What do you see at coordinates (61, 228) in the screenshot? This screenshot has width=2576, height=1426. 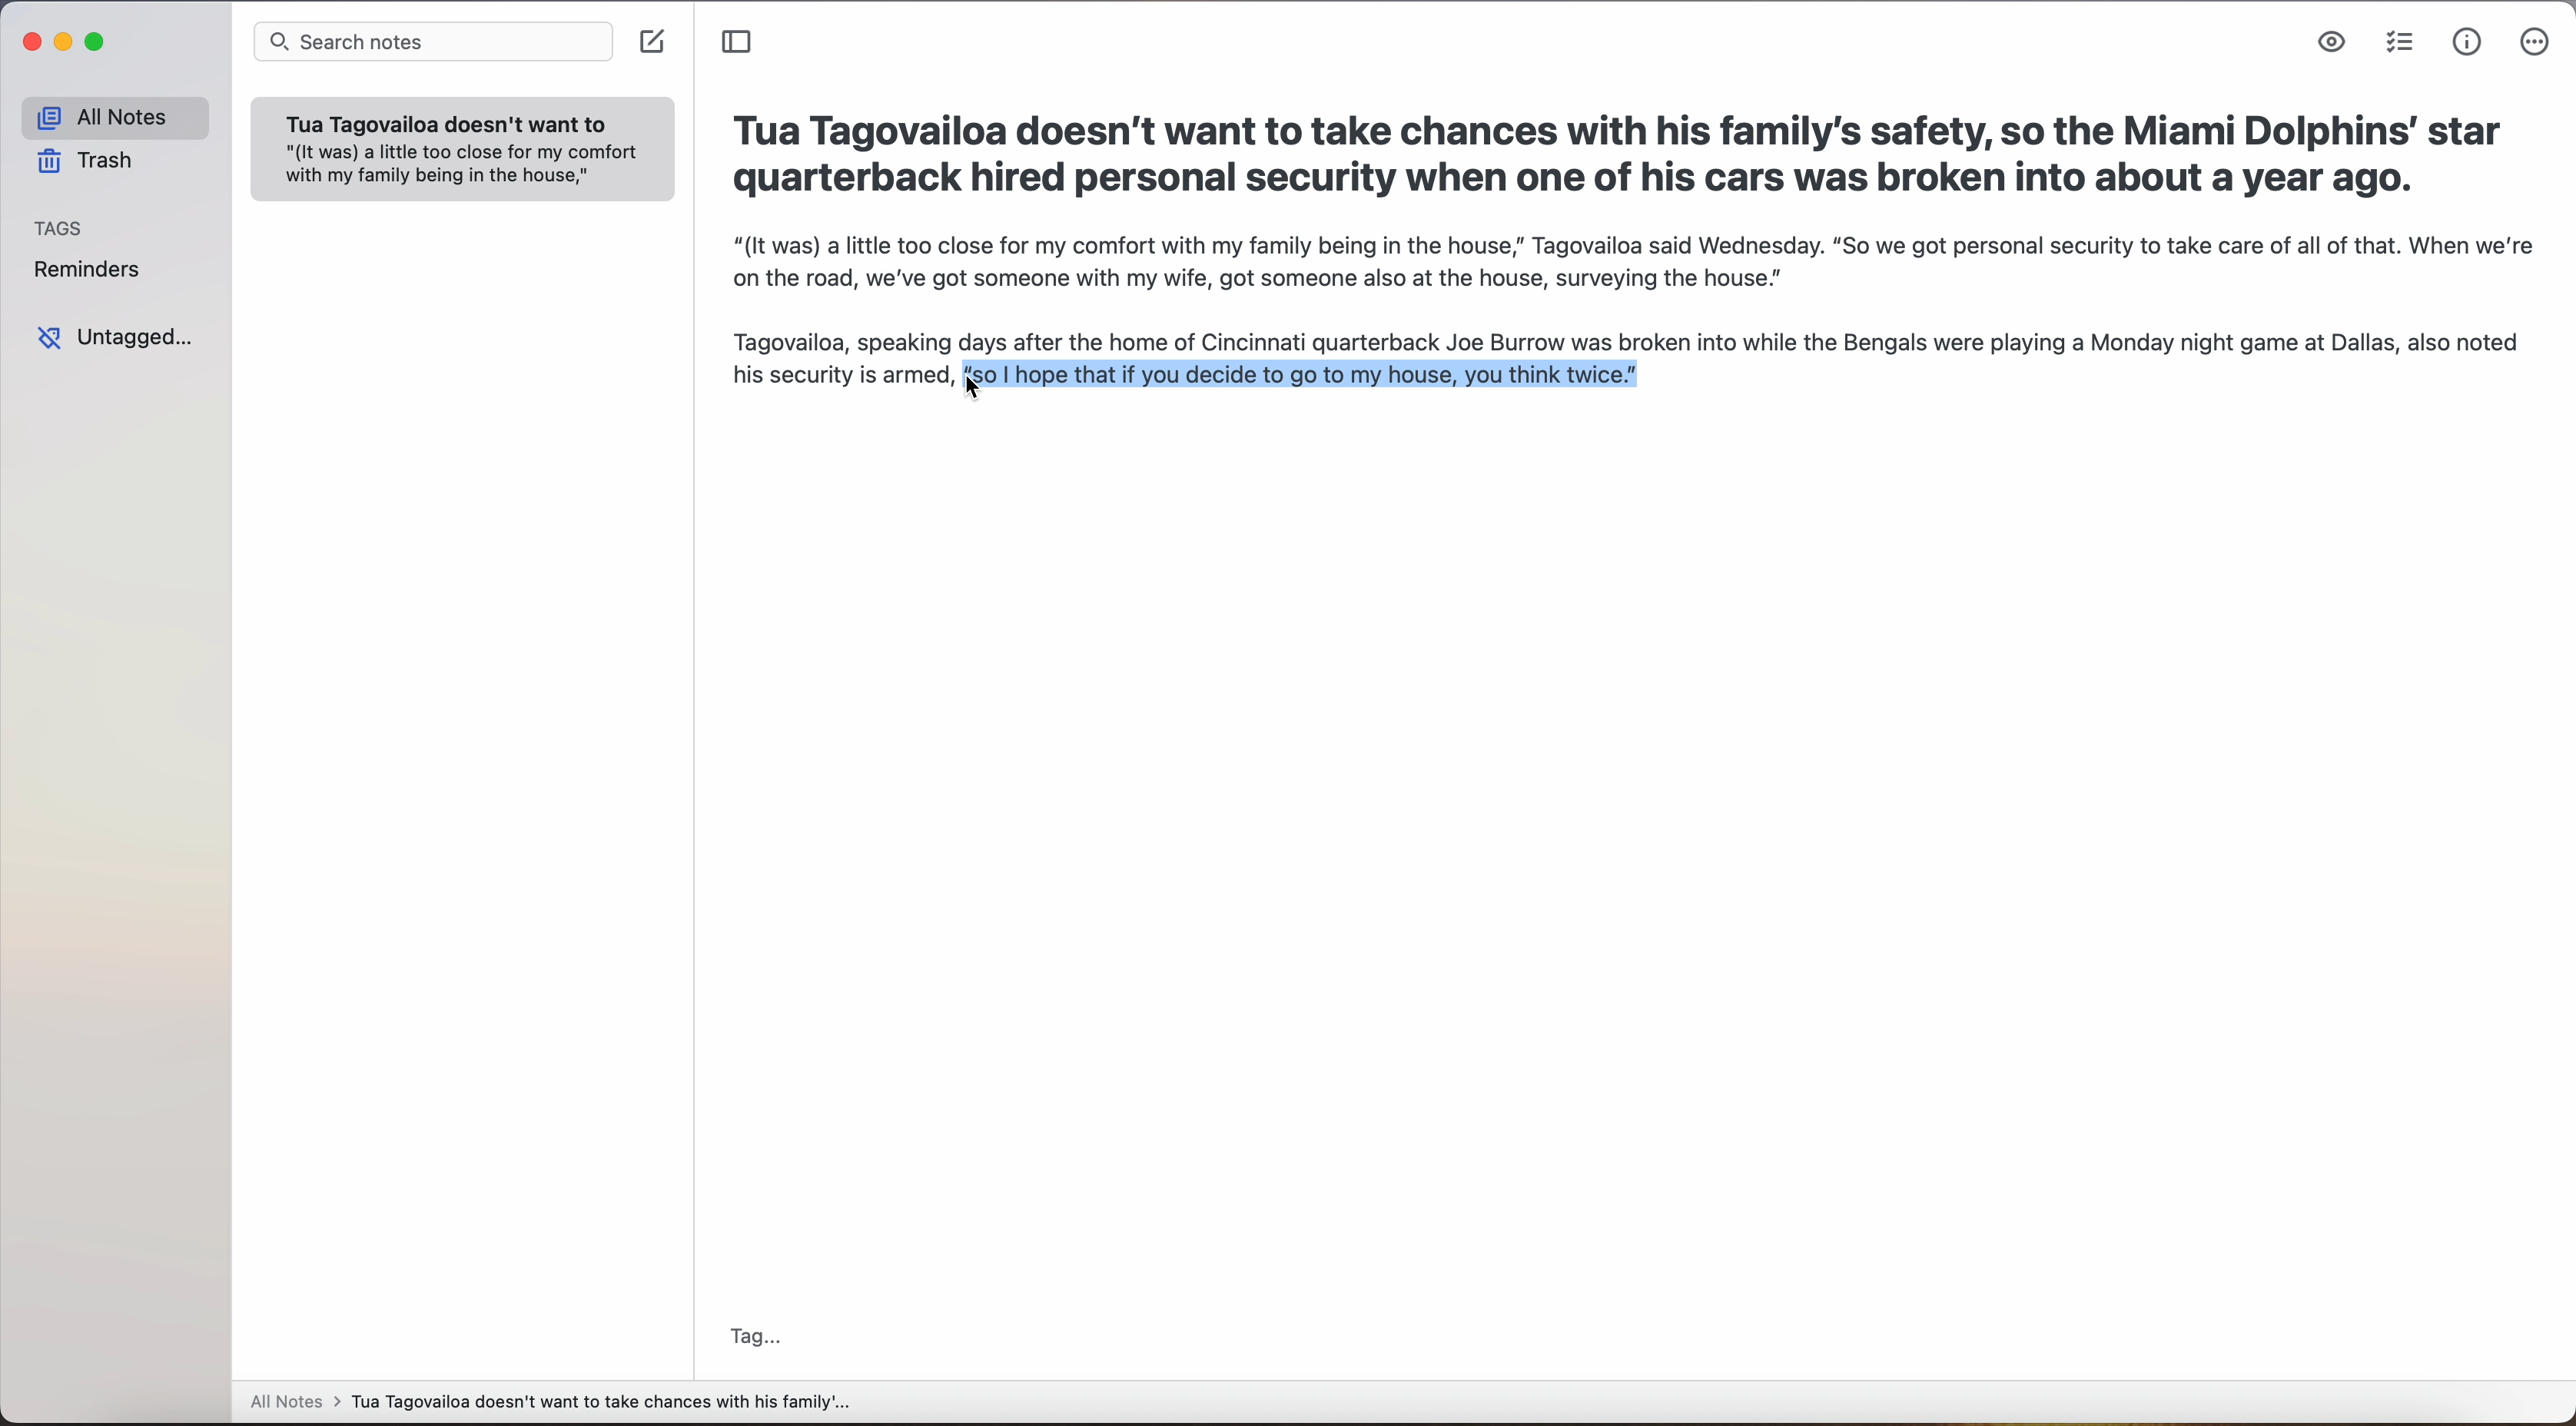 I see `tags` at bounding box center [61, 228].